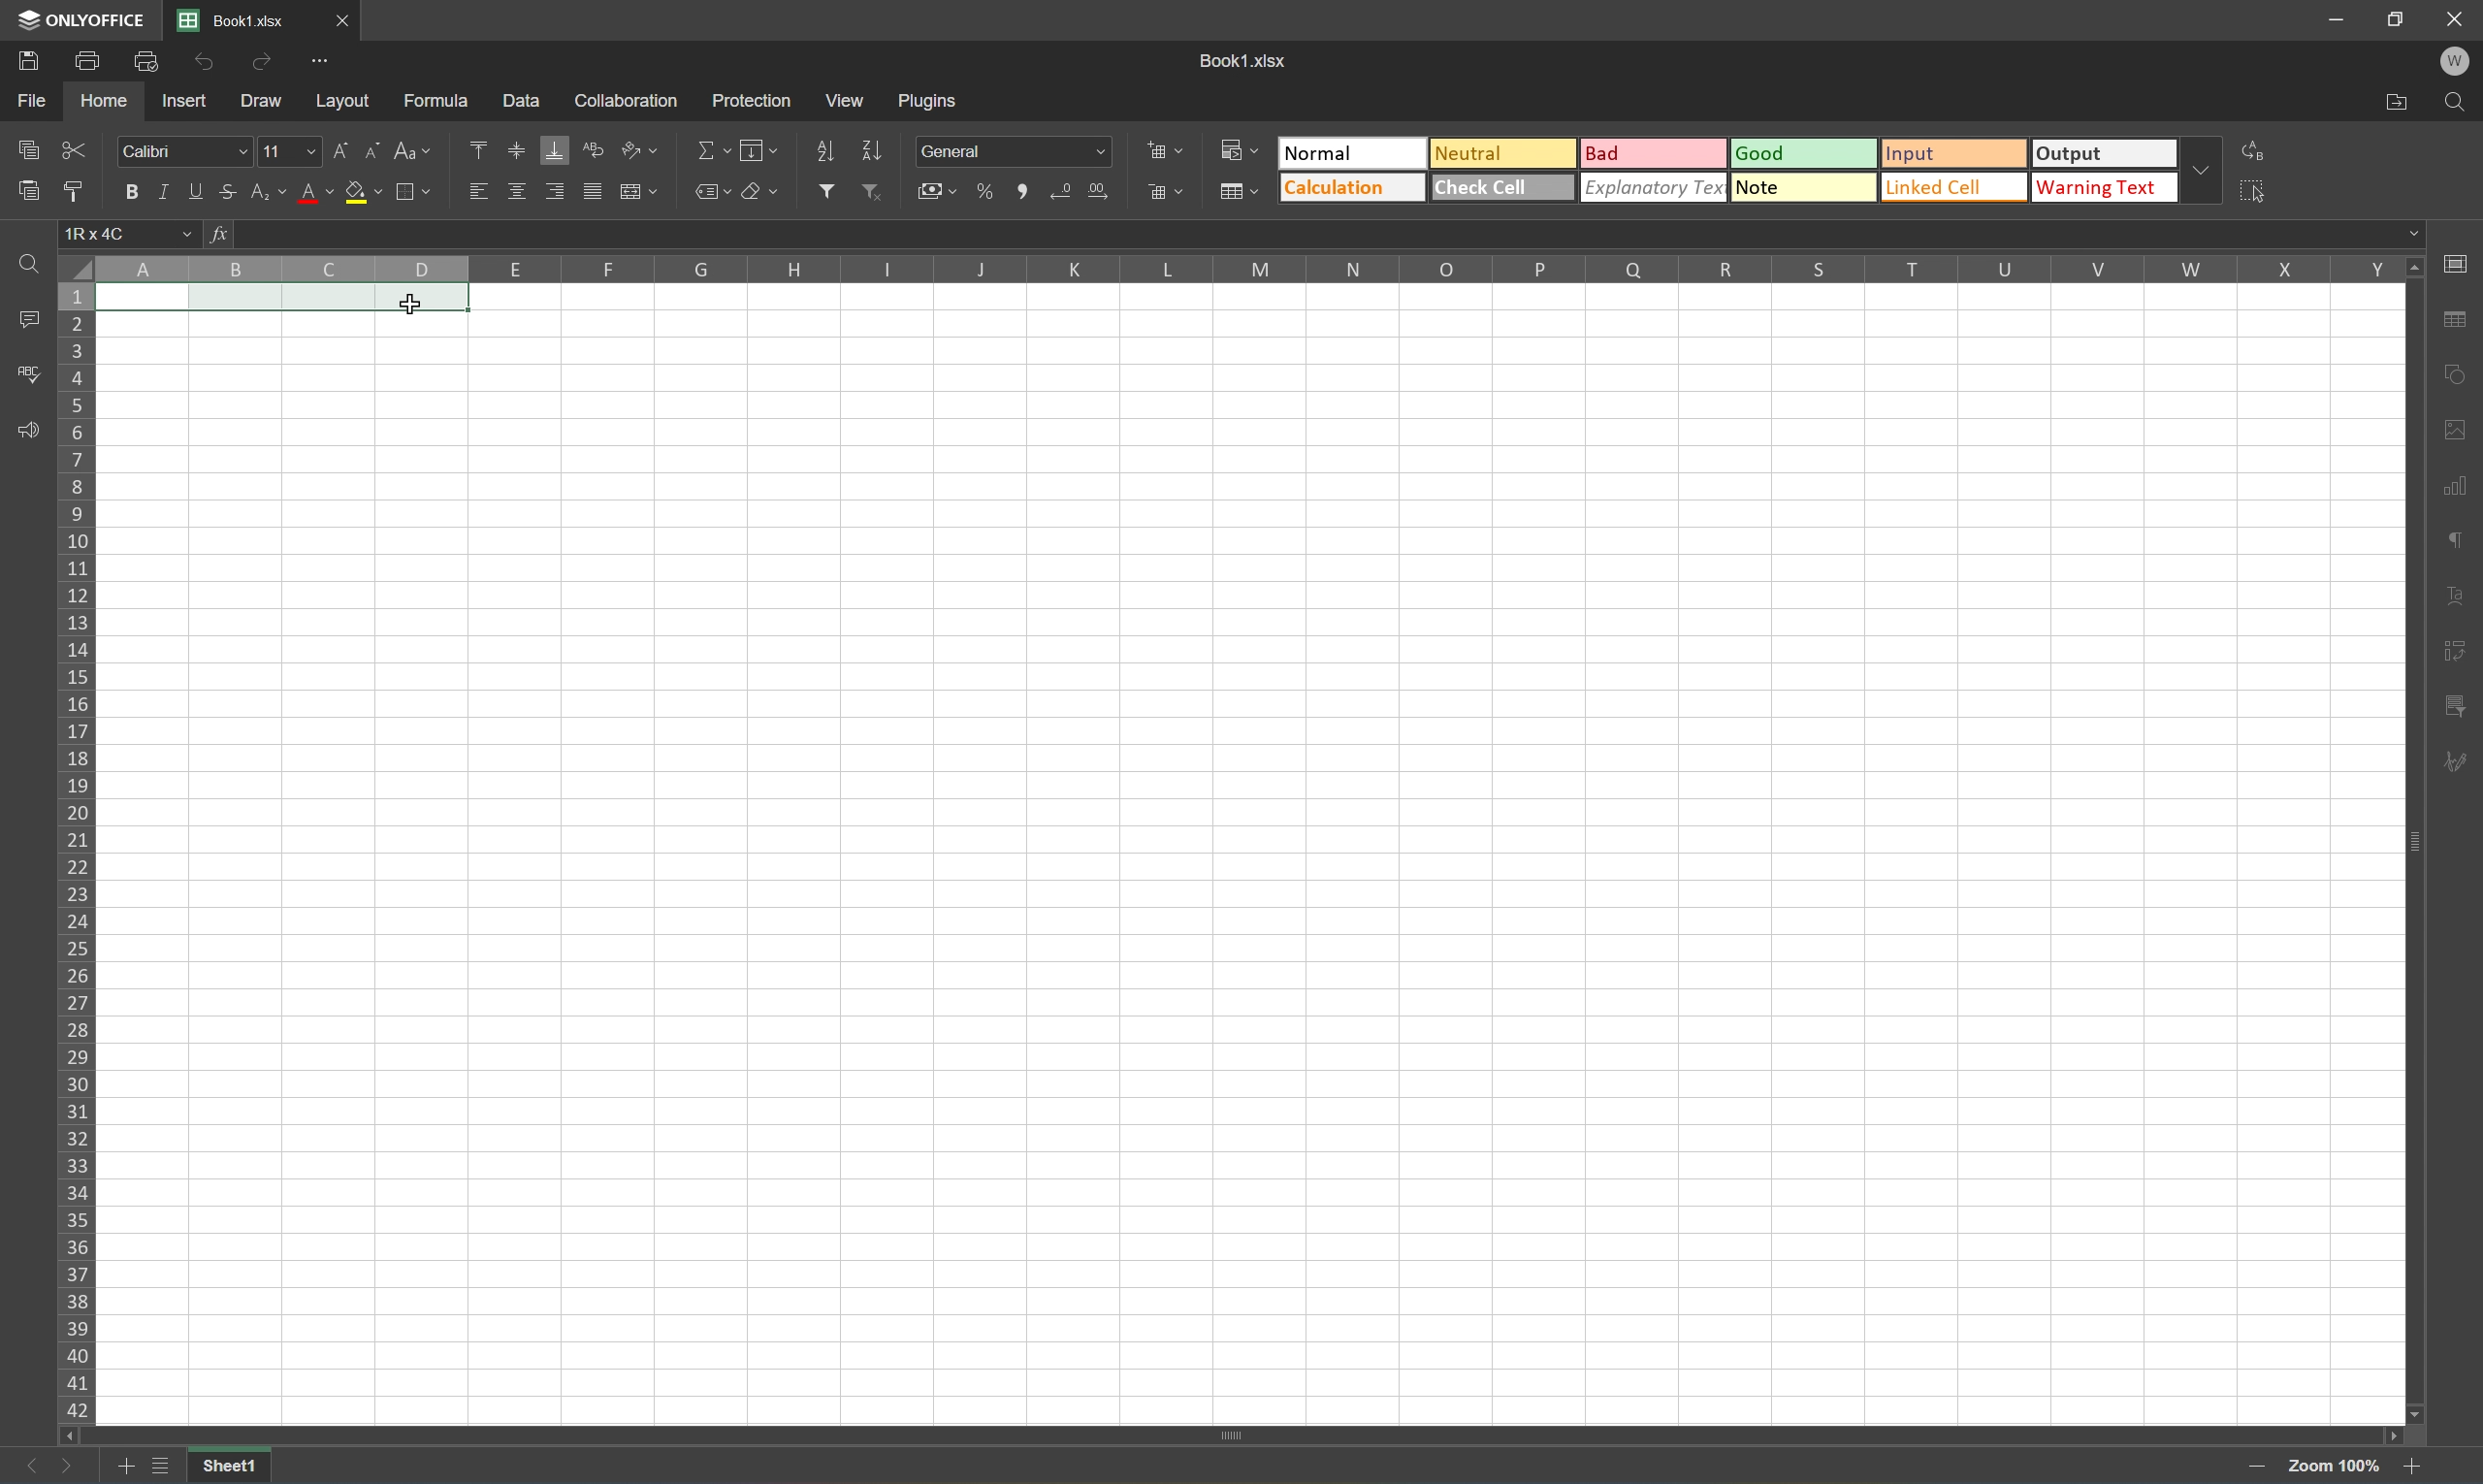 The image size is (2483, 1484). I want to click on View, so click(847, 98).